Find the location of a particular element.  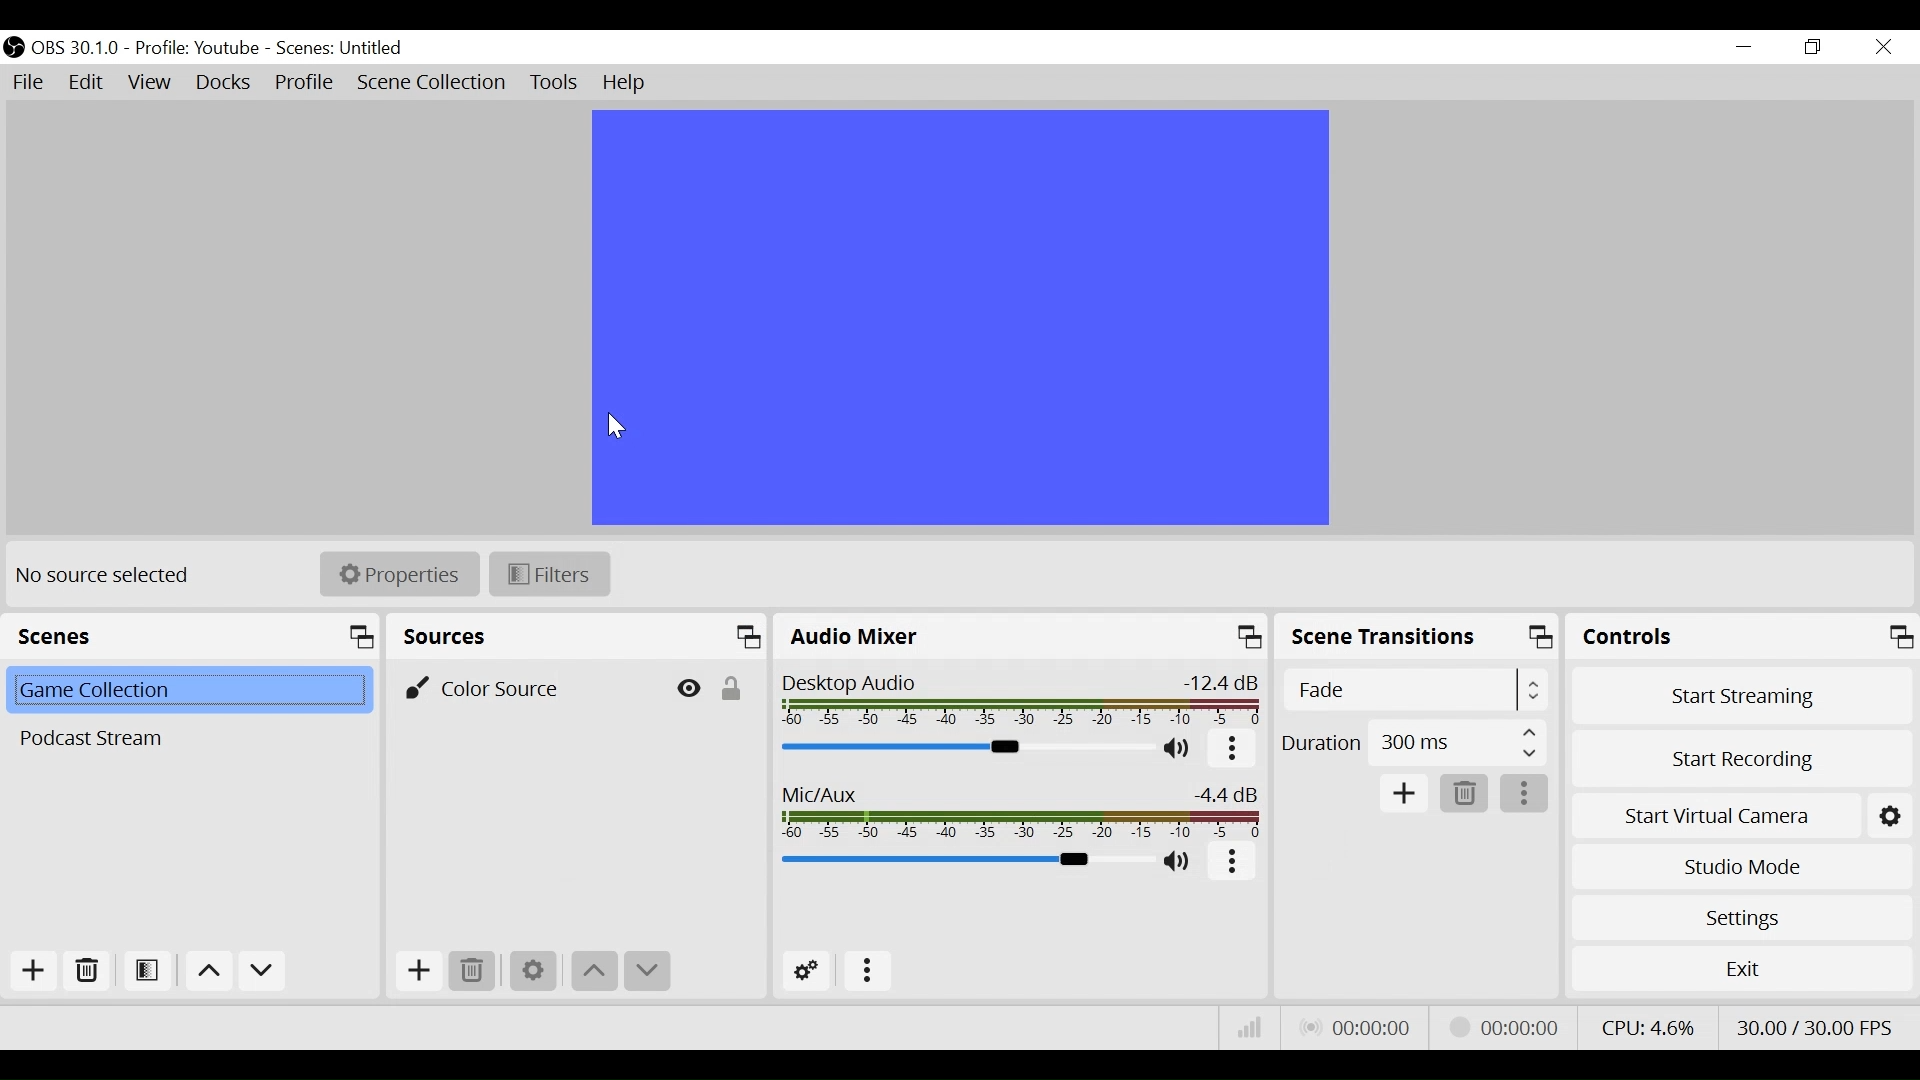

move down is located at coordinates (262, 972).